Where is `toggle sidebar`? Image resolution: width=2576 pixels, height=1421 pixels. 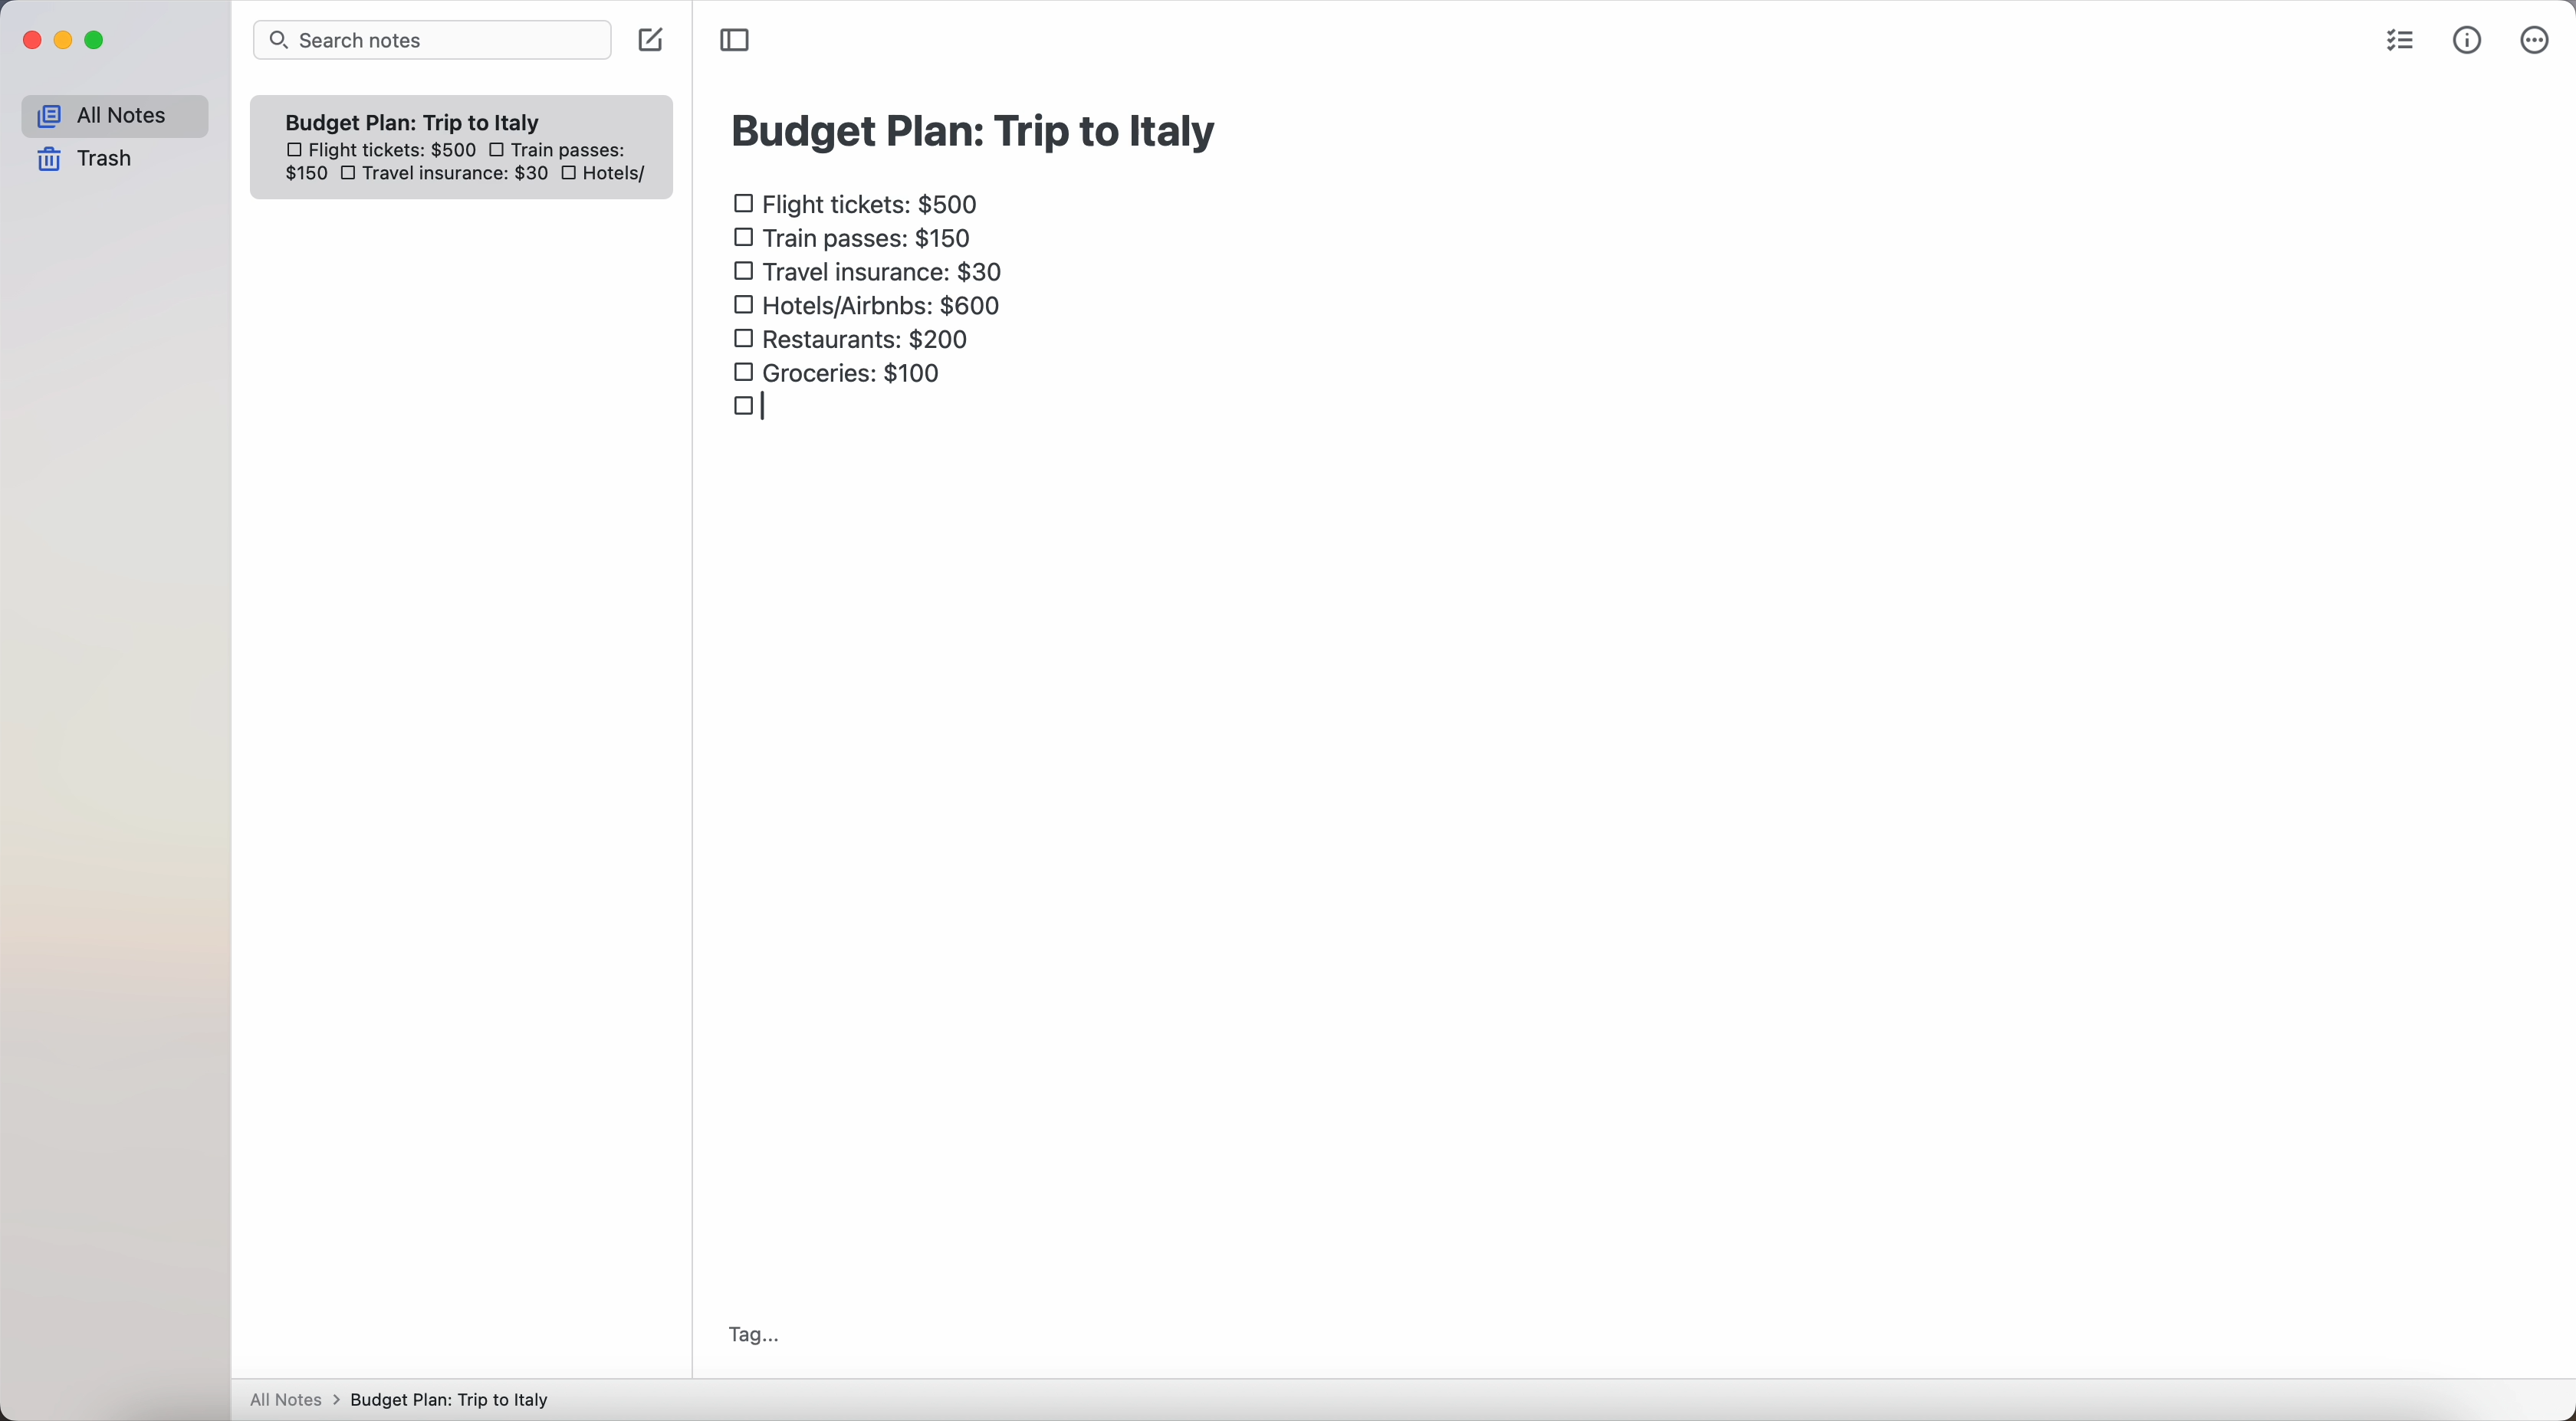 toggle sidebar is located at coordinates (736, 39).